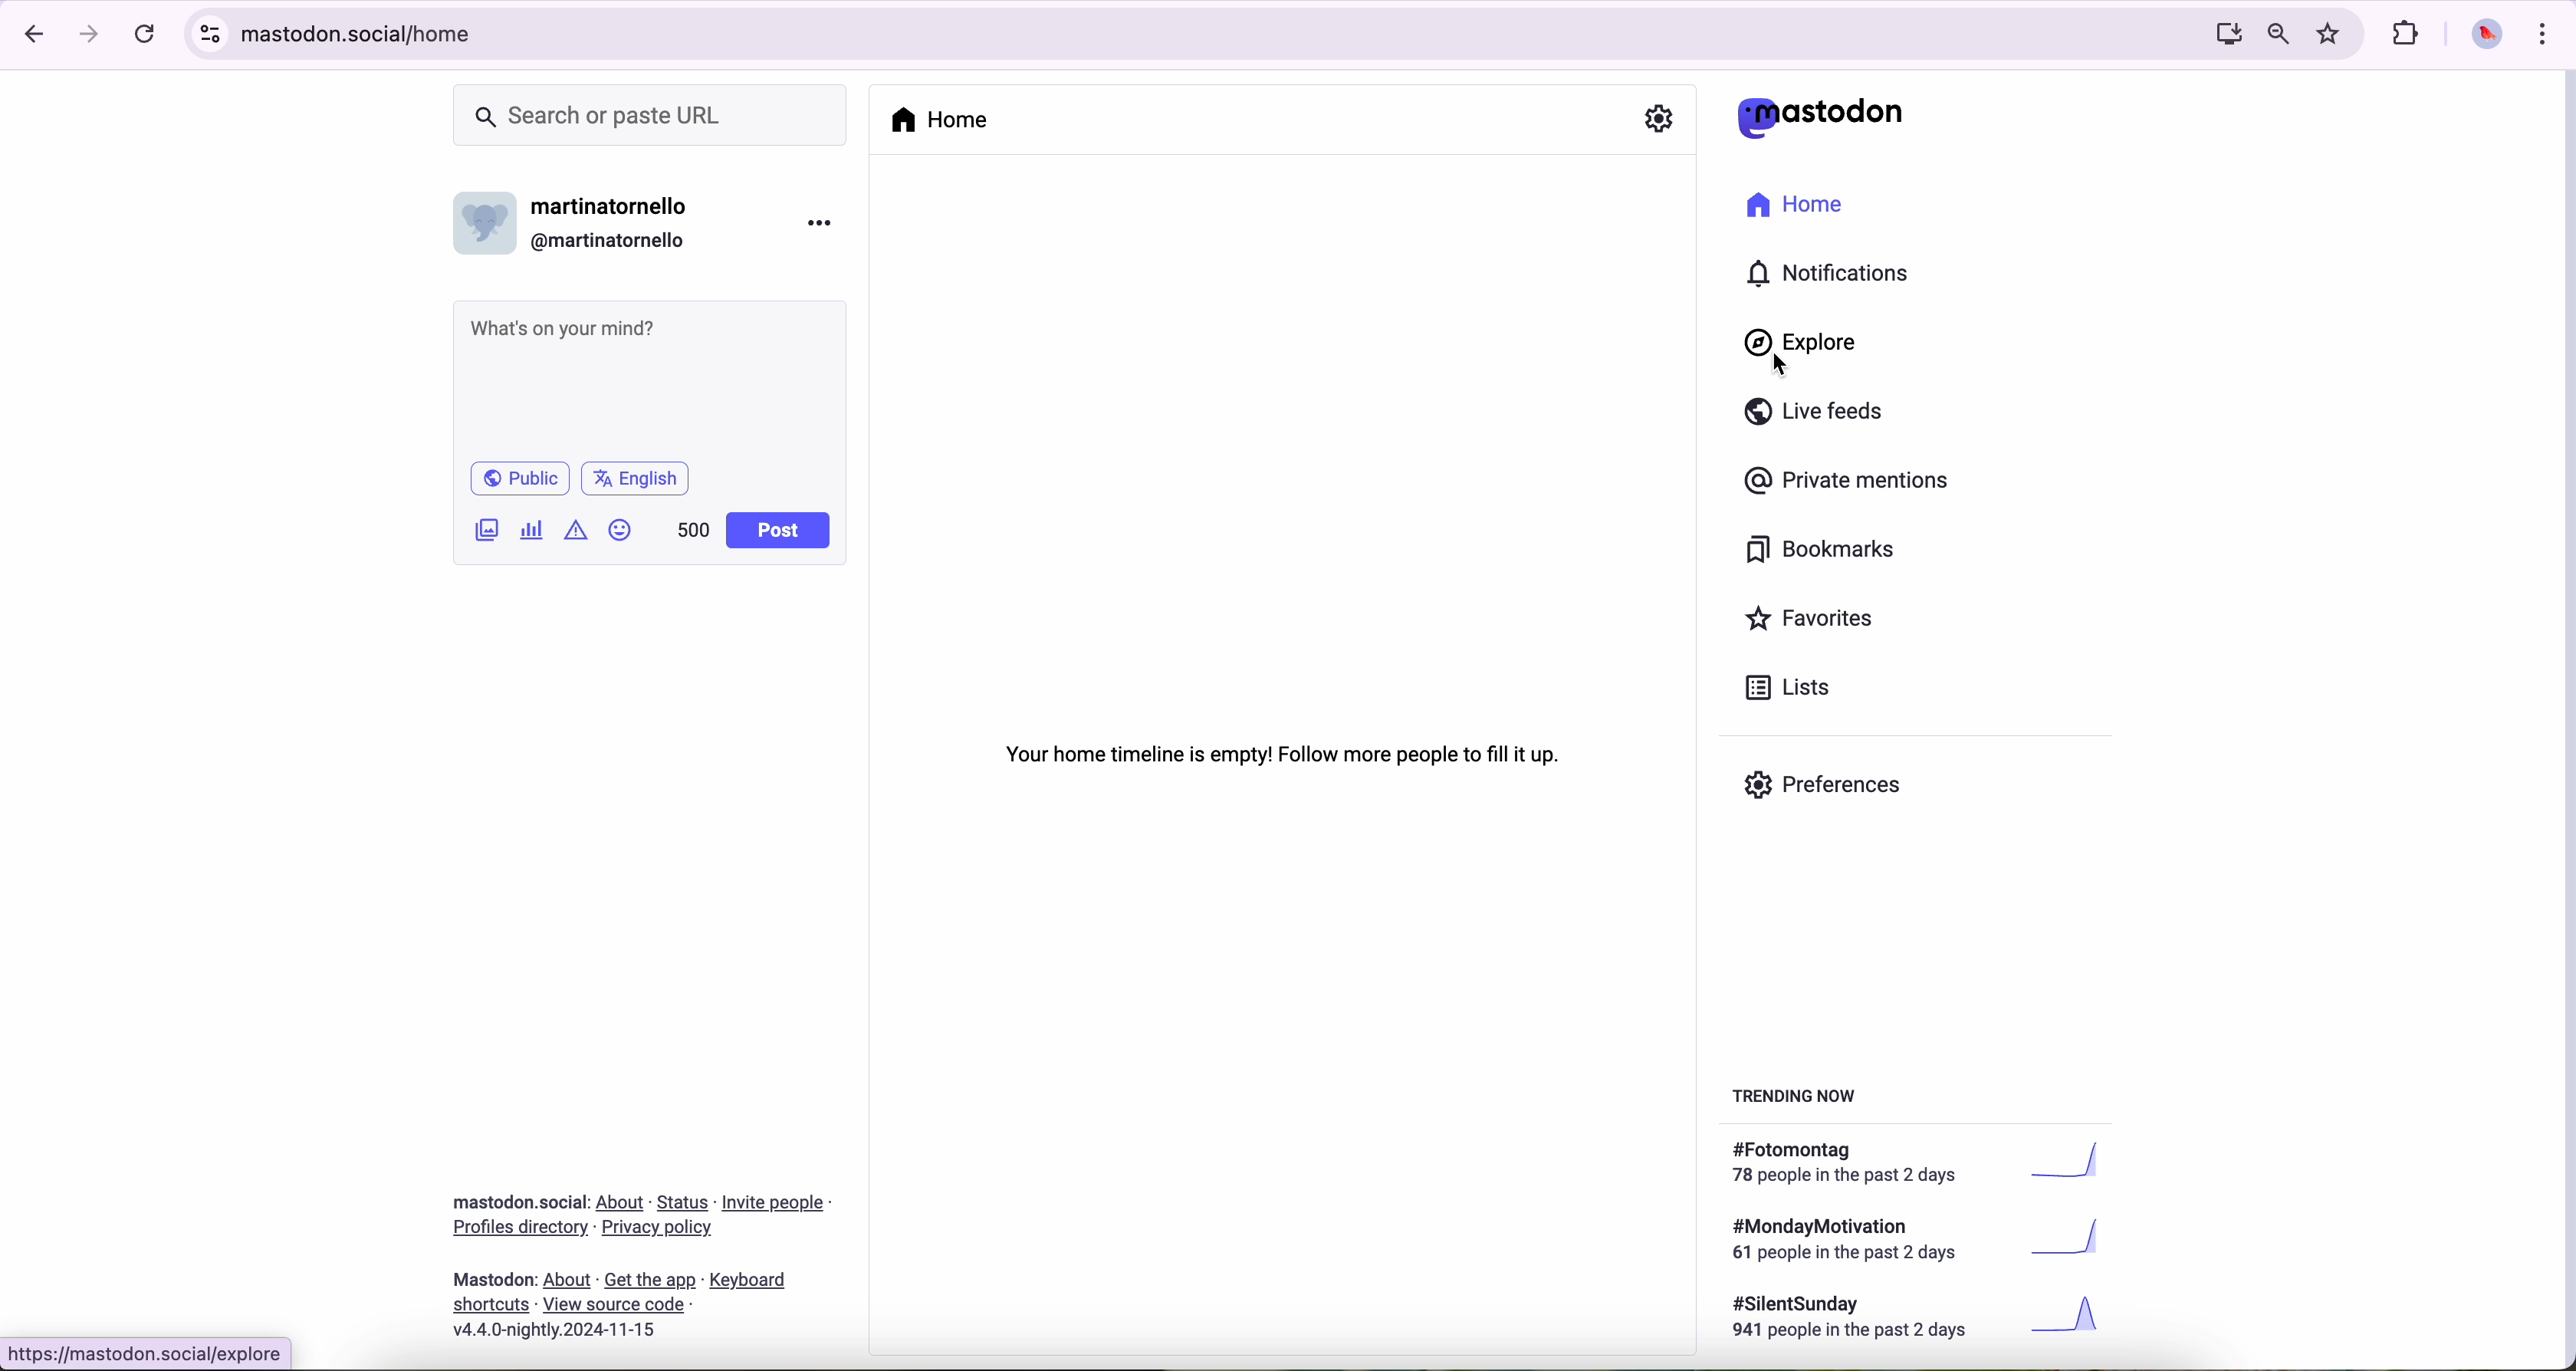 The width and height of the screenshot is (2576, 1371). I want to click on more options, so click(824, 222).